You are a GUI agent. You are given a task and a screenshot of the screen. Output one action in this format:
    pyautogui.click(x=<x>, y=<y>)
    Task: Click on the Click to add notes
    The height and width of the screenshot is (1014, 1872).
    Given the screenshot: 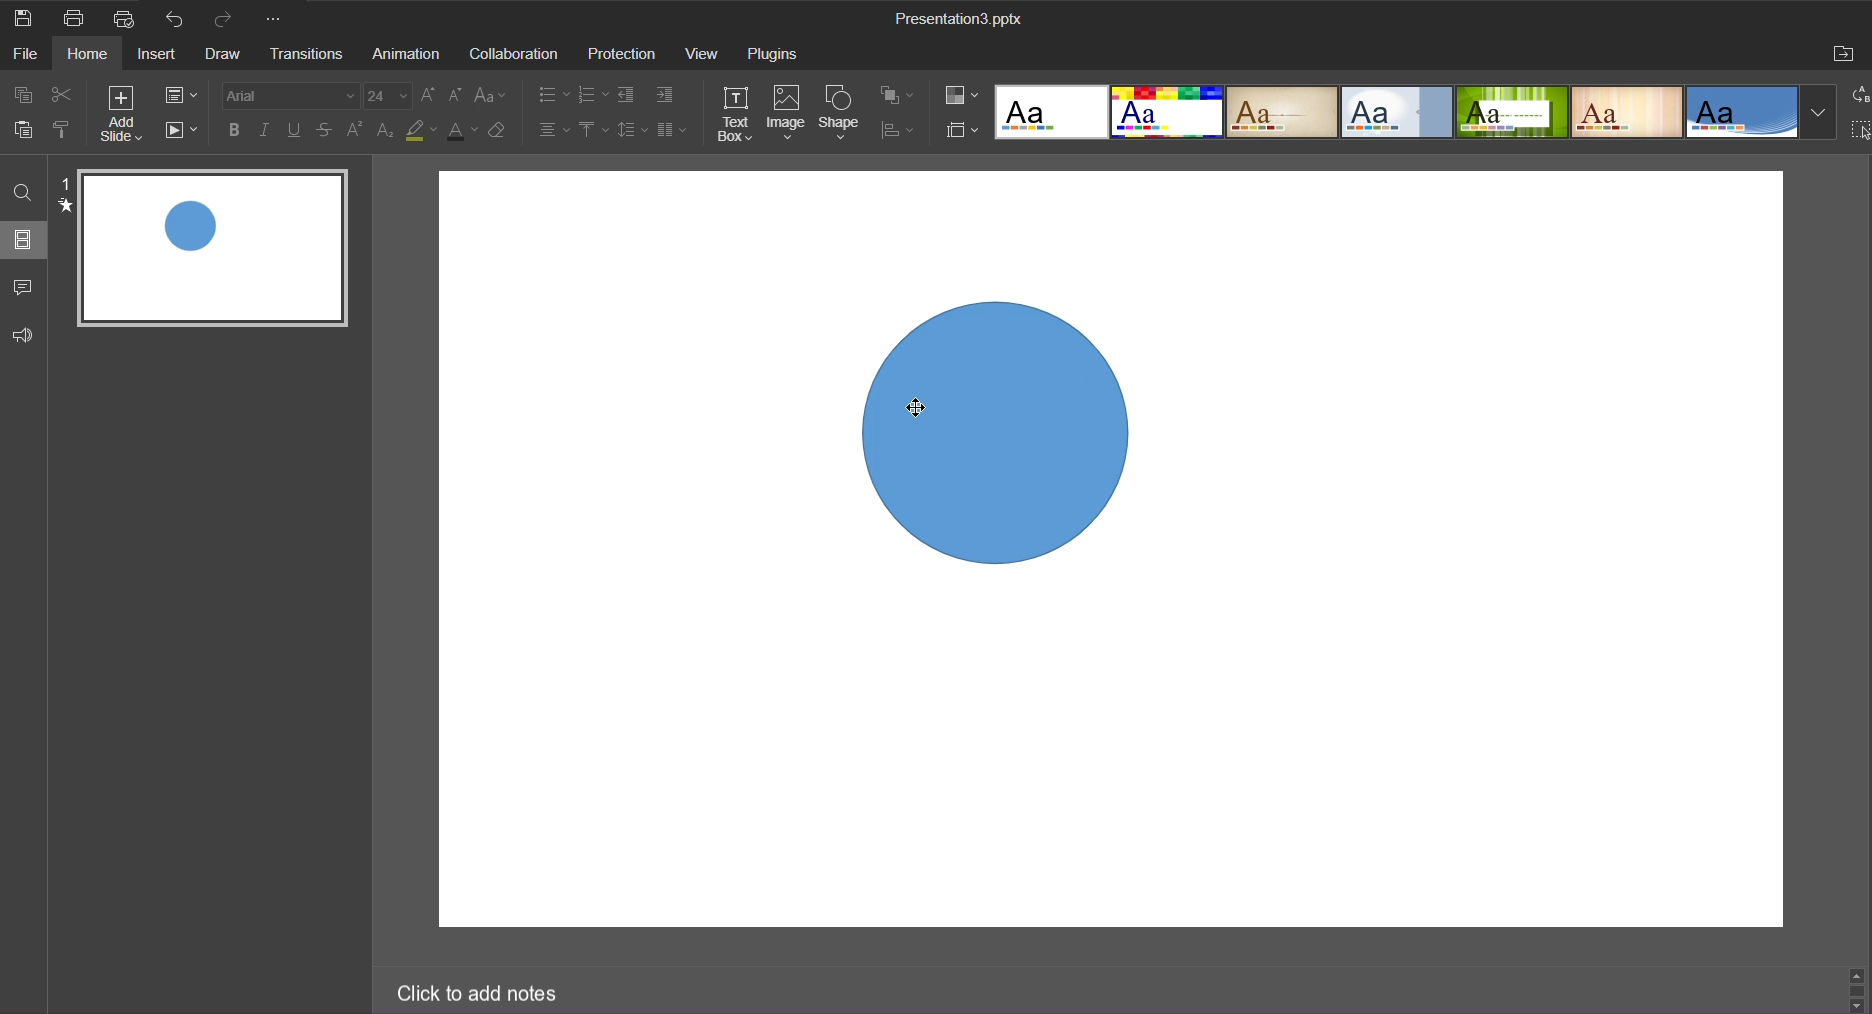 What is the action you would take?
    pyautogui.click(x=476, y=989)
    